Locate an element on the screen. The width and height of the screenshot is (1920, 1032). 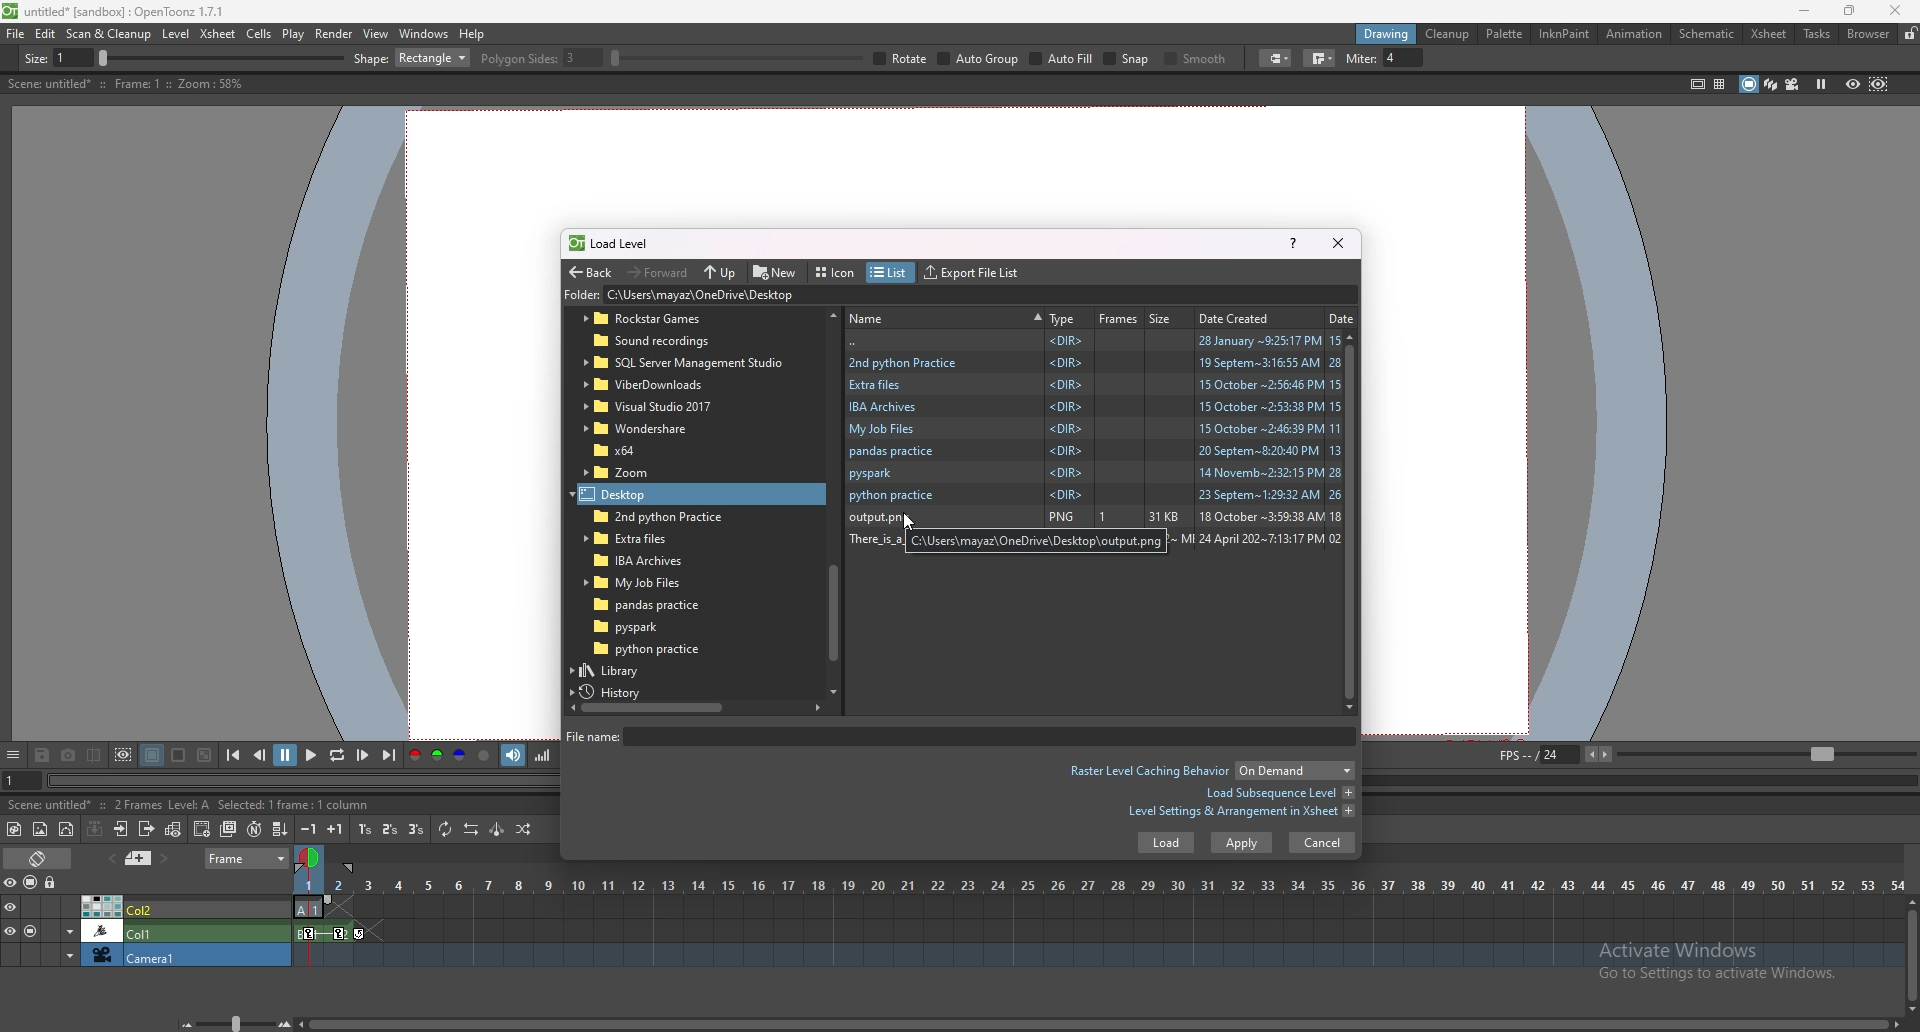
toggle edit in place is located at coordinates (173, 829).